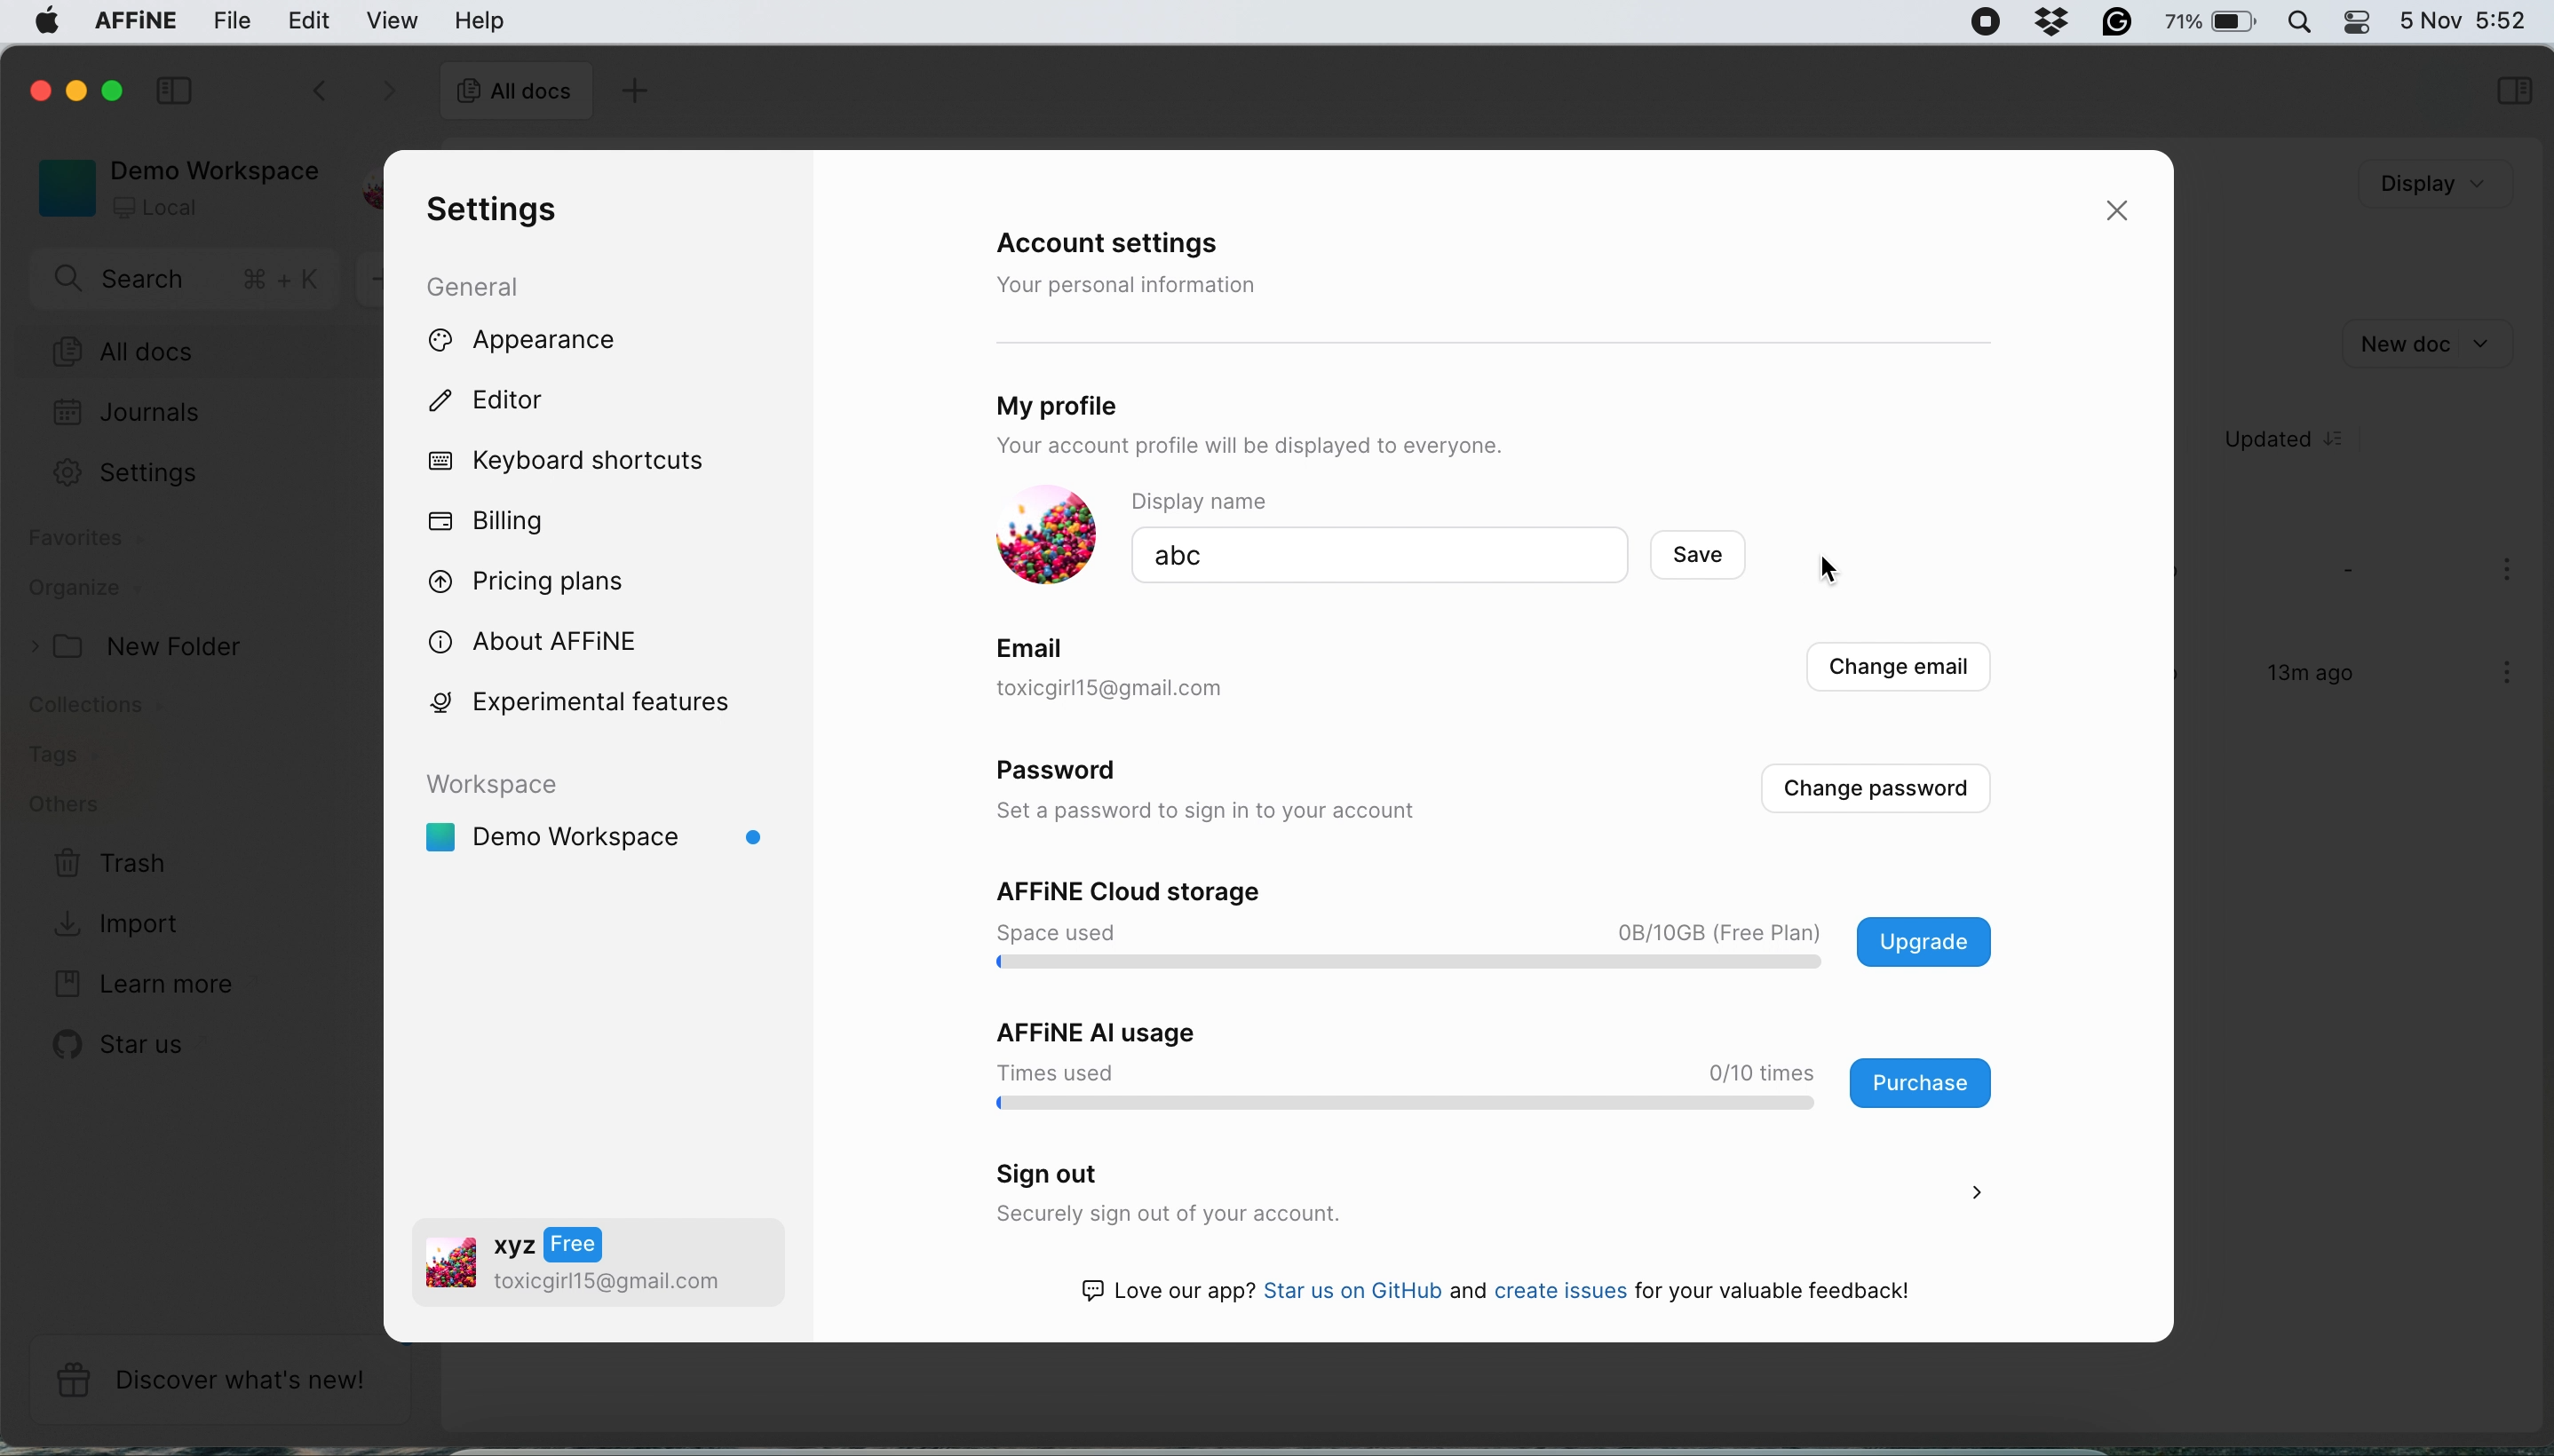 The height and width of the screenshot is (1456, 2554). What do you see at coordinates (310, 19) in the screenshot?
I see `edit` at bounding box center [310, 19].